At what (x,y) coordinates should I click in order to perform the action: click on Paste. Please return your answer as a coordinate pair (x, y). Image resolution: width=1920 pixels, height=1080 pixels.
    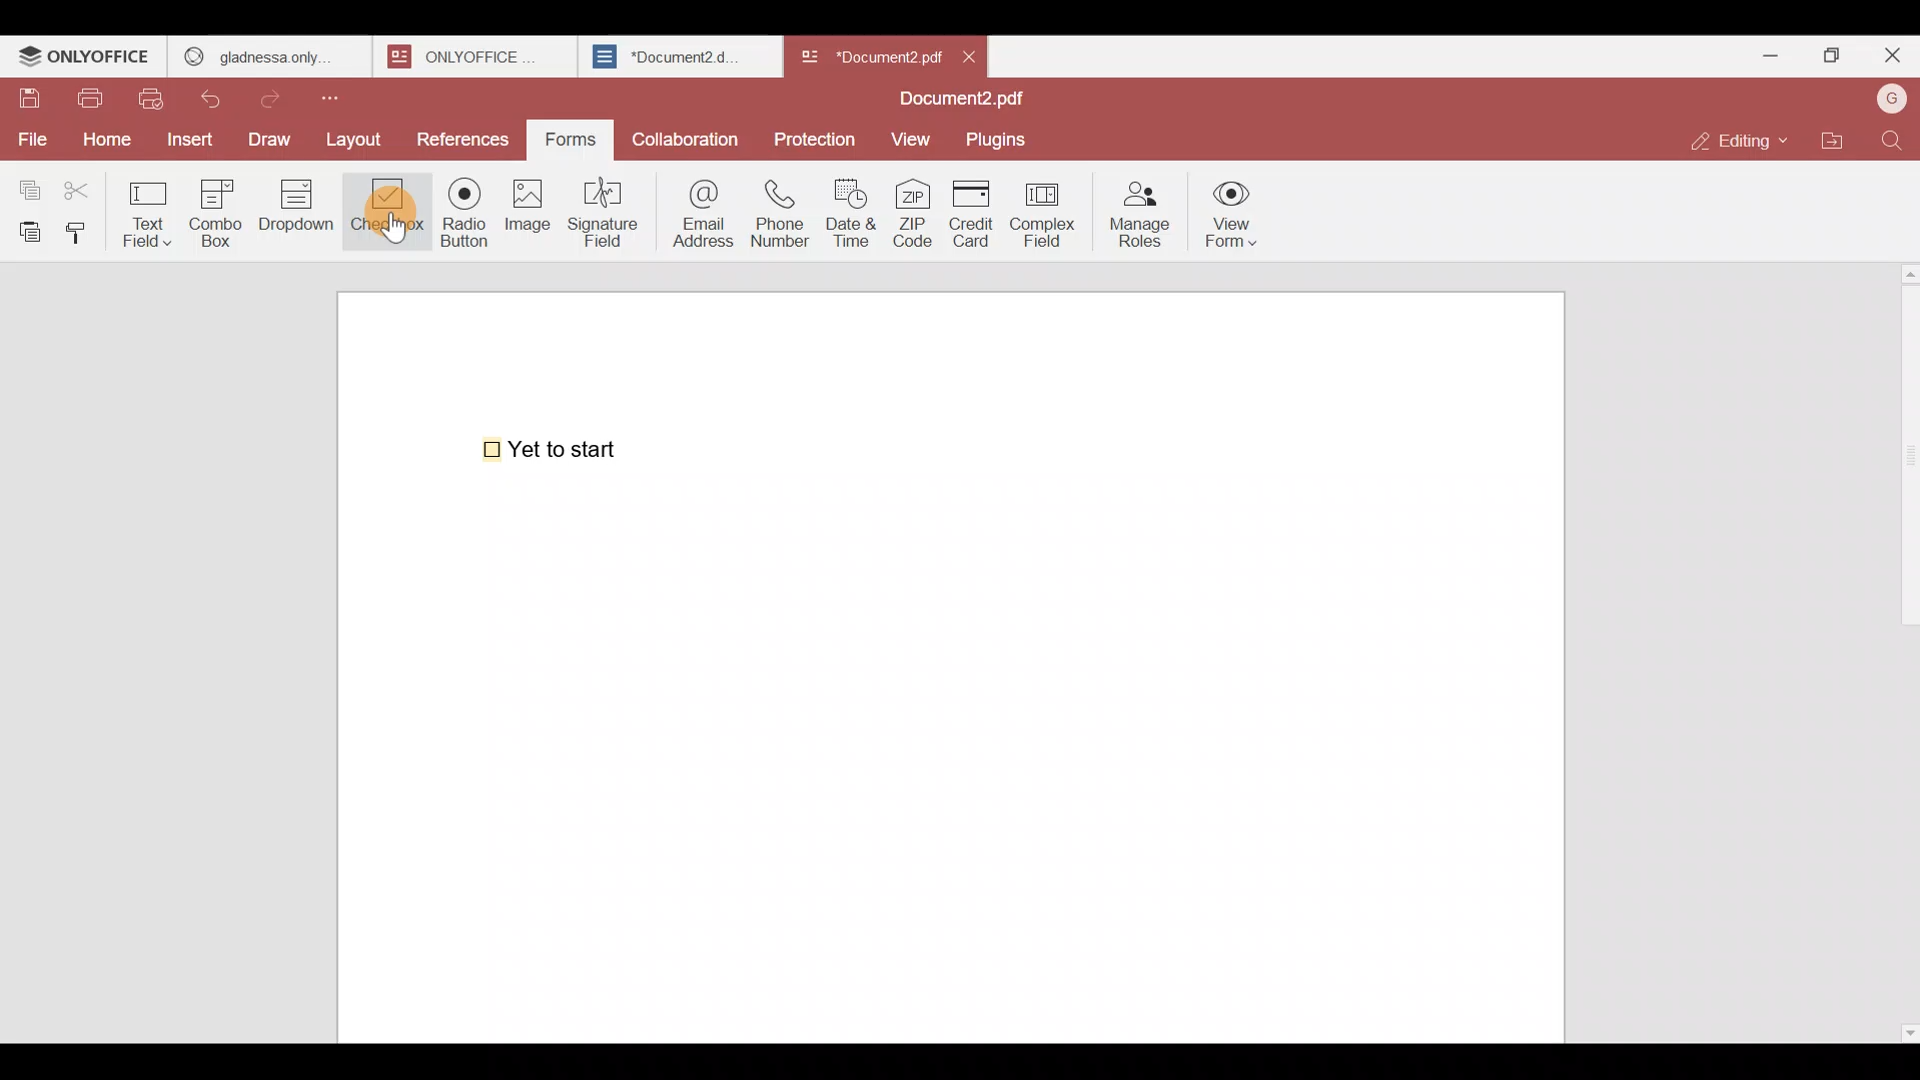
    Looking at the image, I should click on (26, 230).